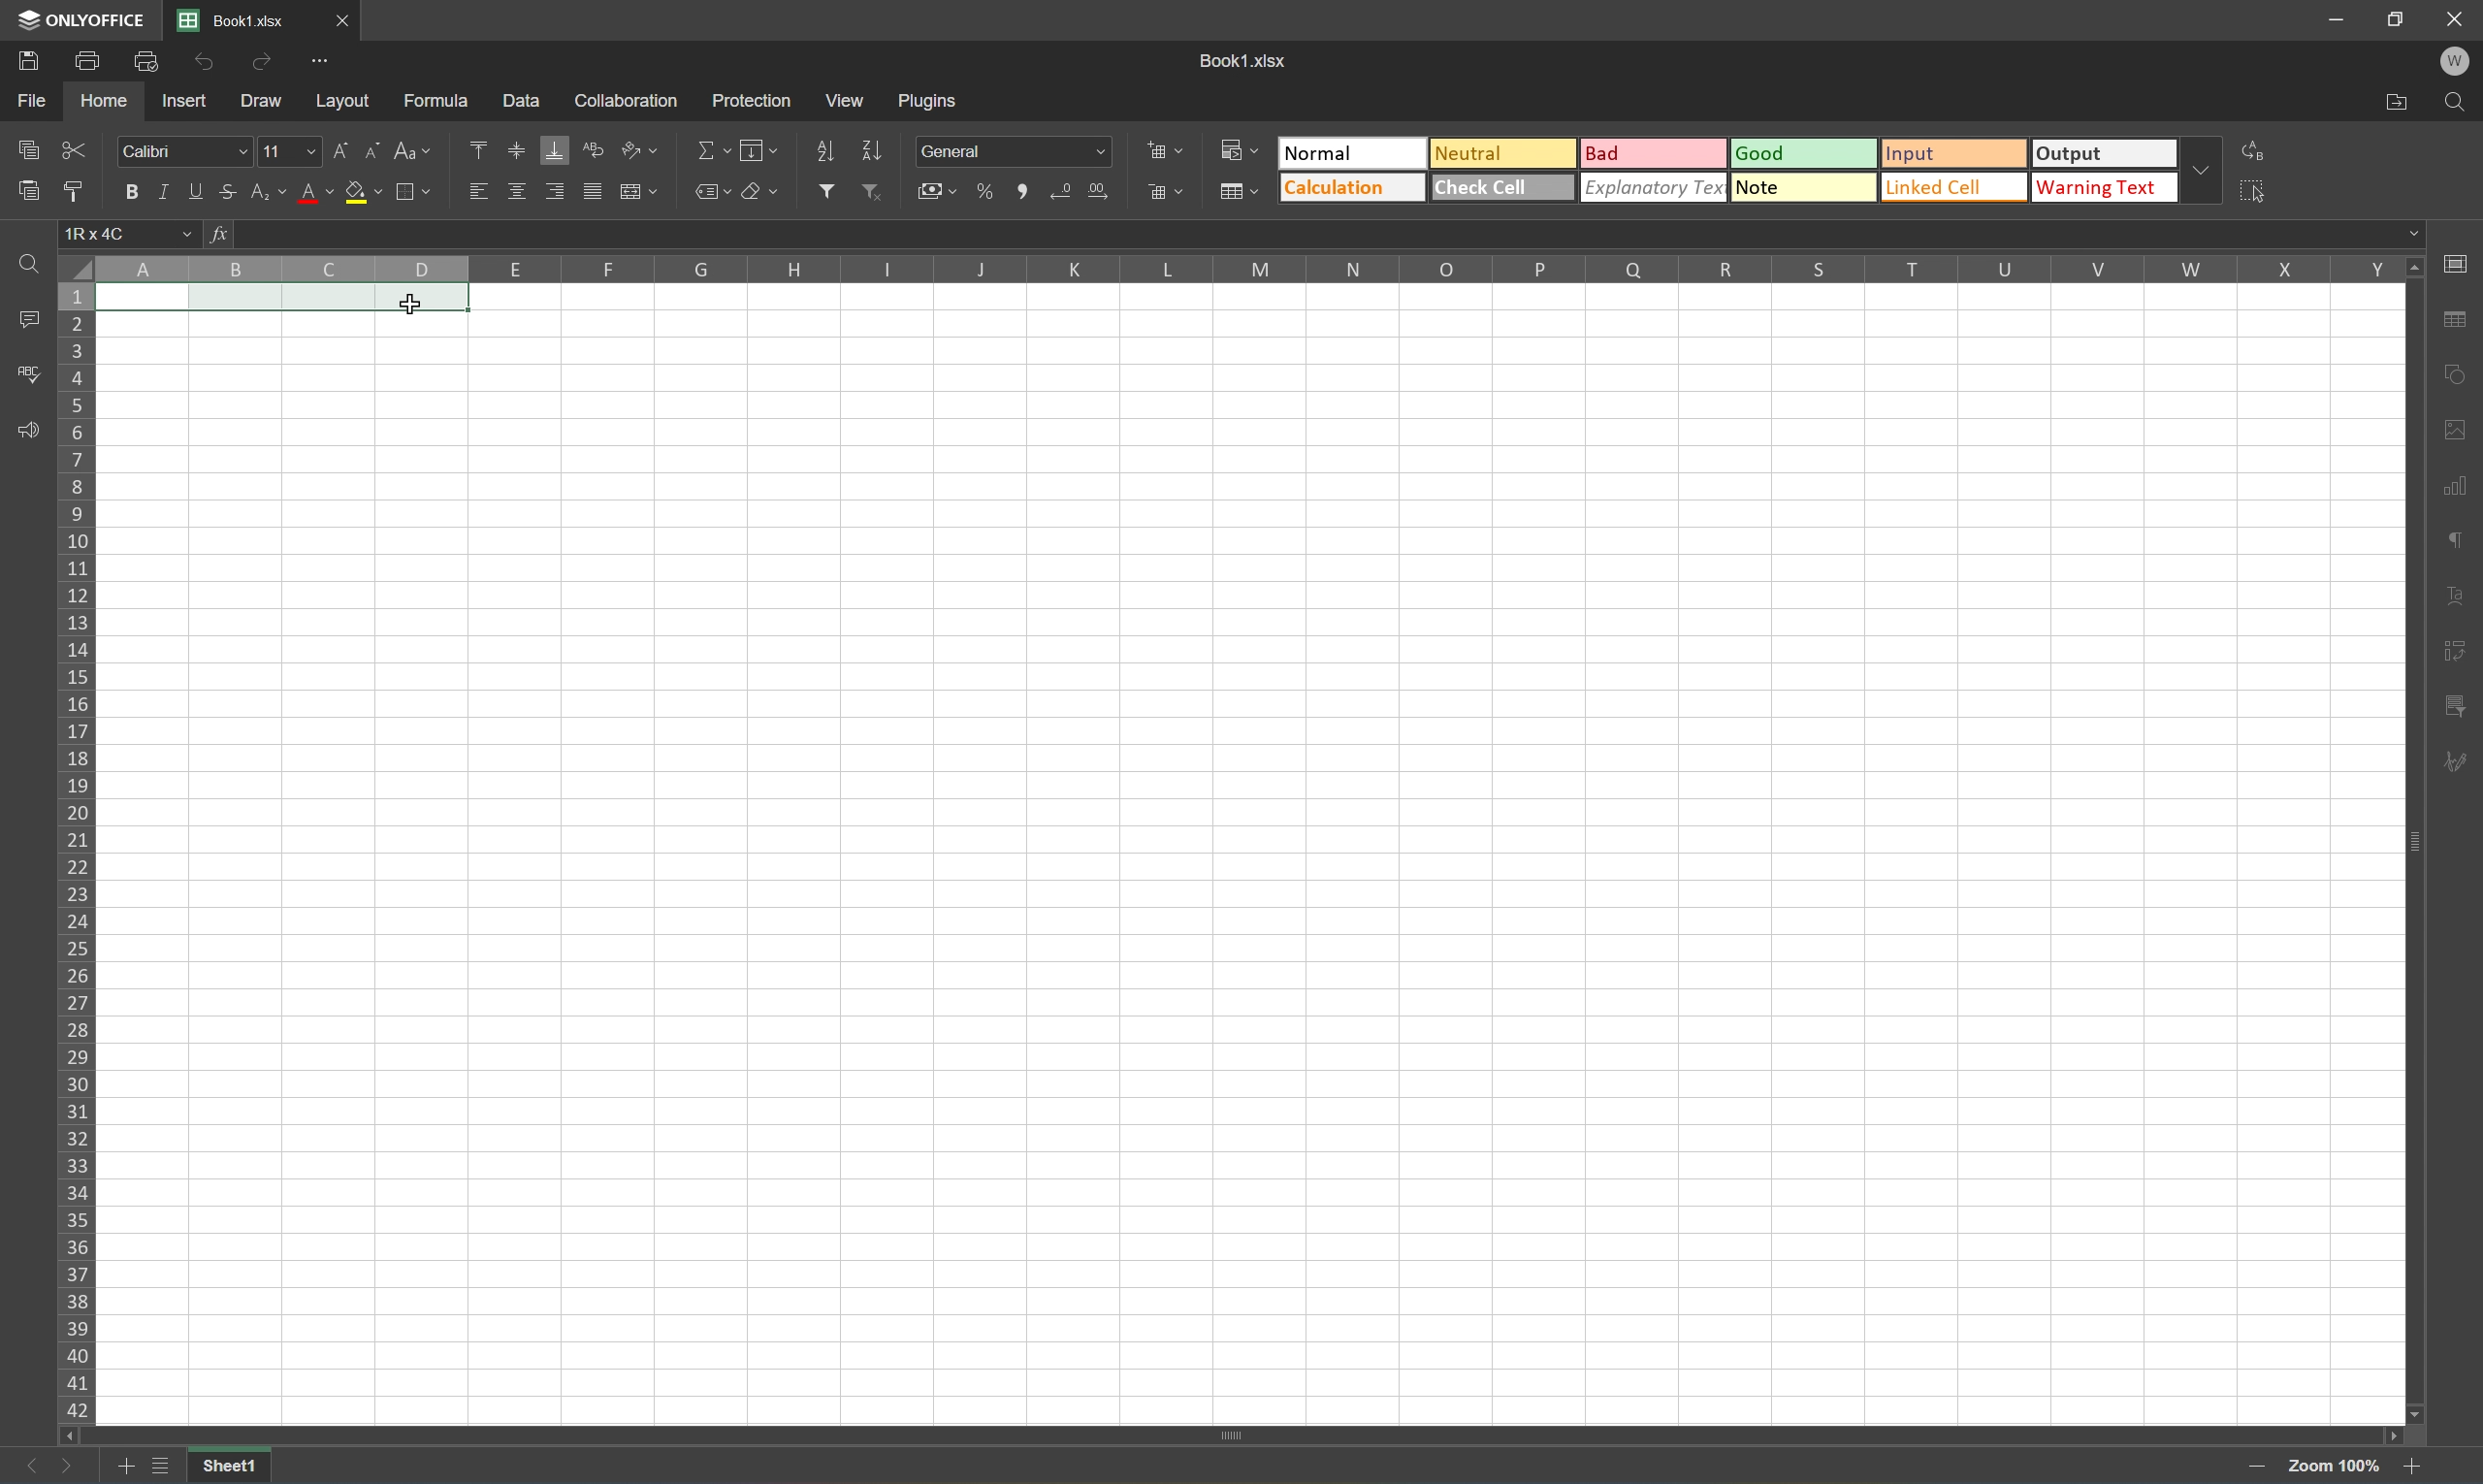  What do you see at coordinates (163, 1467) in the screenshot?
I see `List of sheets` at bounding box center [163, 1467].